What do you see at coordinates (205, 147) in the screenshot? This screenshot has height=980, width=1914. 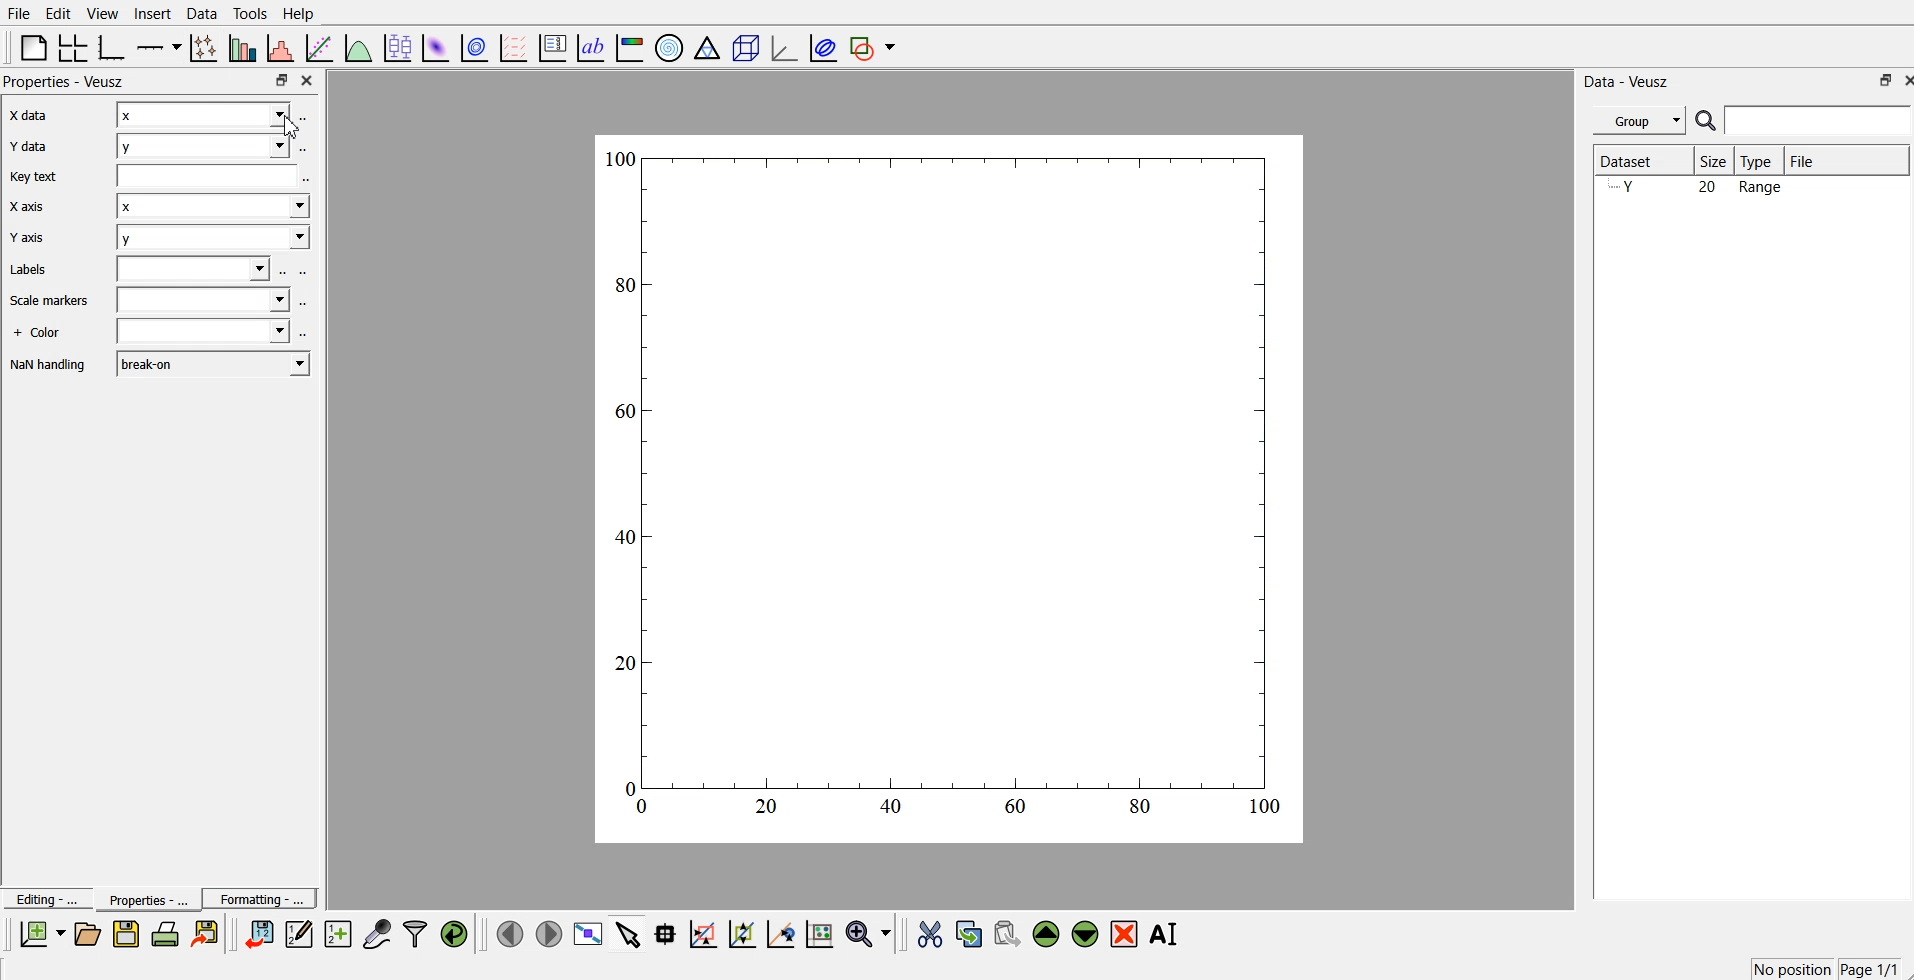 I see `y` at bounding box center [205, 147].